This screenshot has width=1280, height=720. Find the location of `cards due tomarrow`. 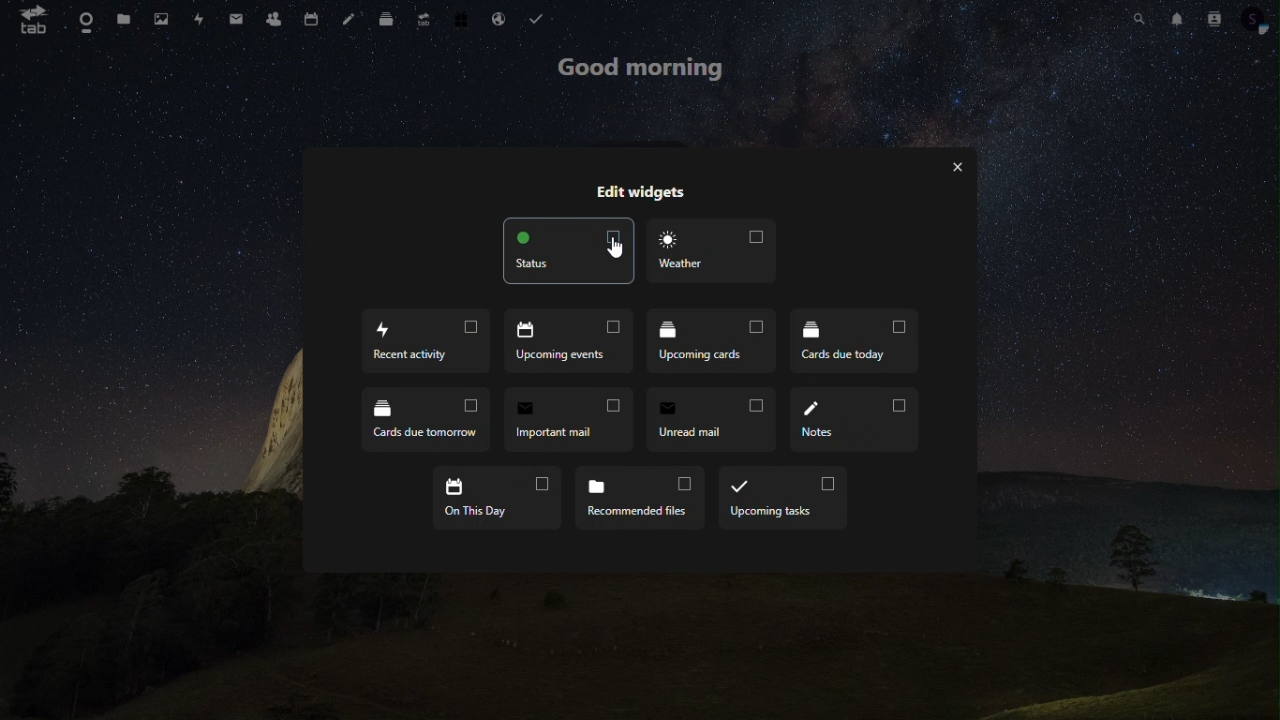

cards due tomarrow is located at coordinates (425, 418).